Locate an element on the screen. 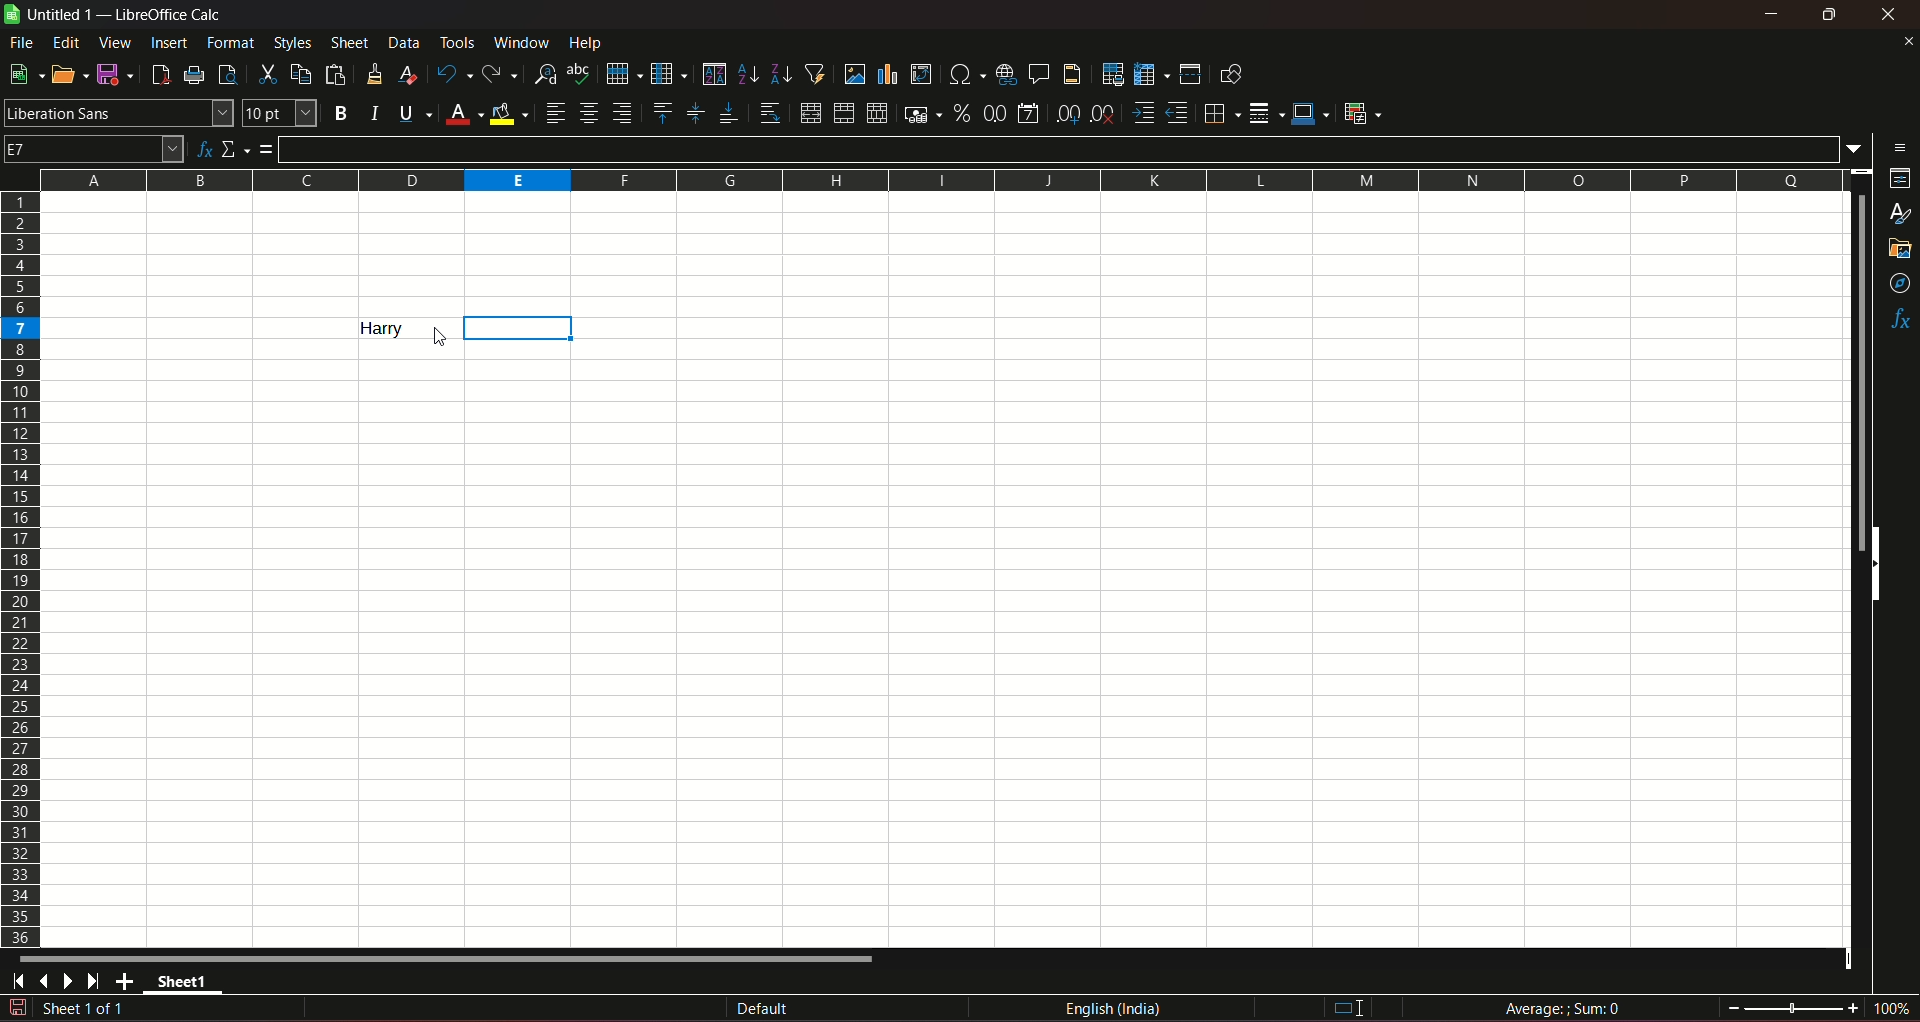 Image resolution: width=1920 pixels, height=1022 pixels. align left is located at coordinates (555, 113).